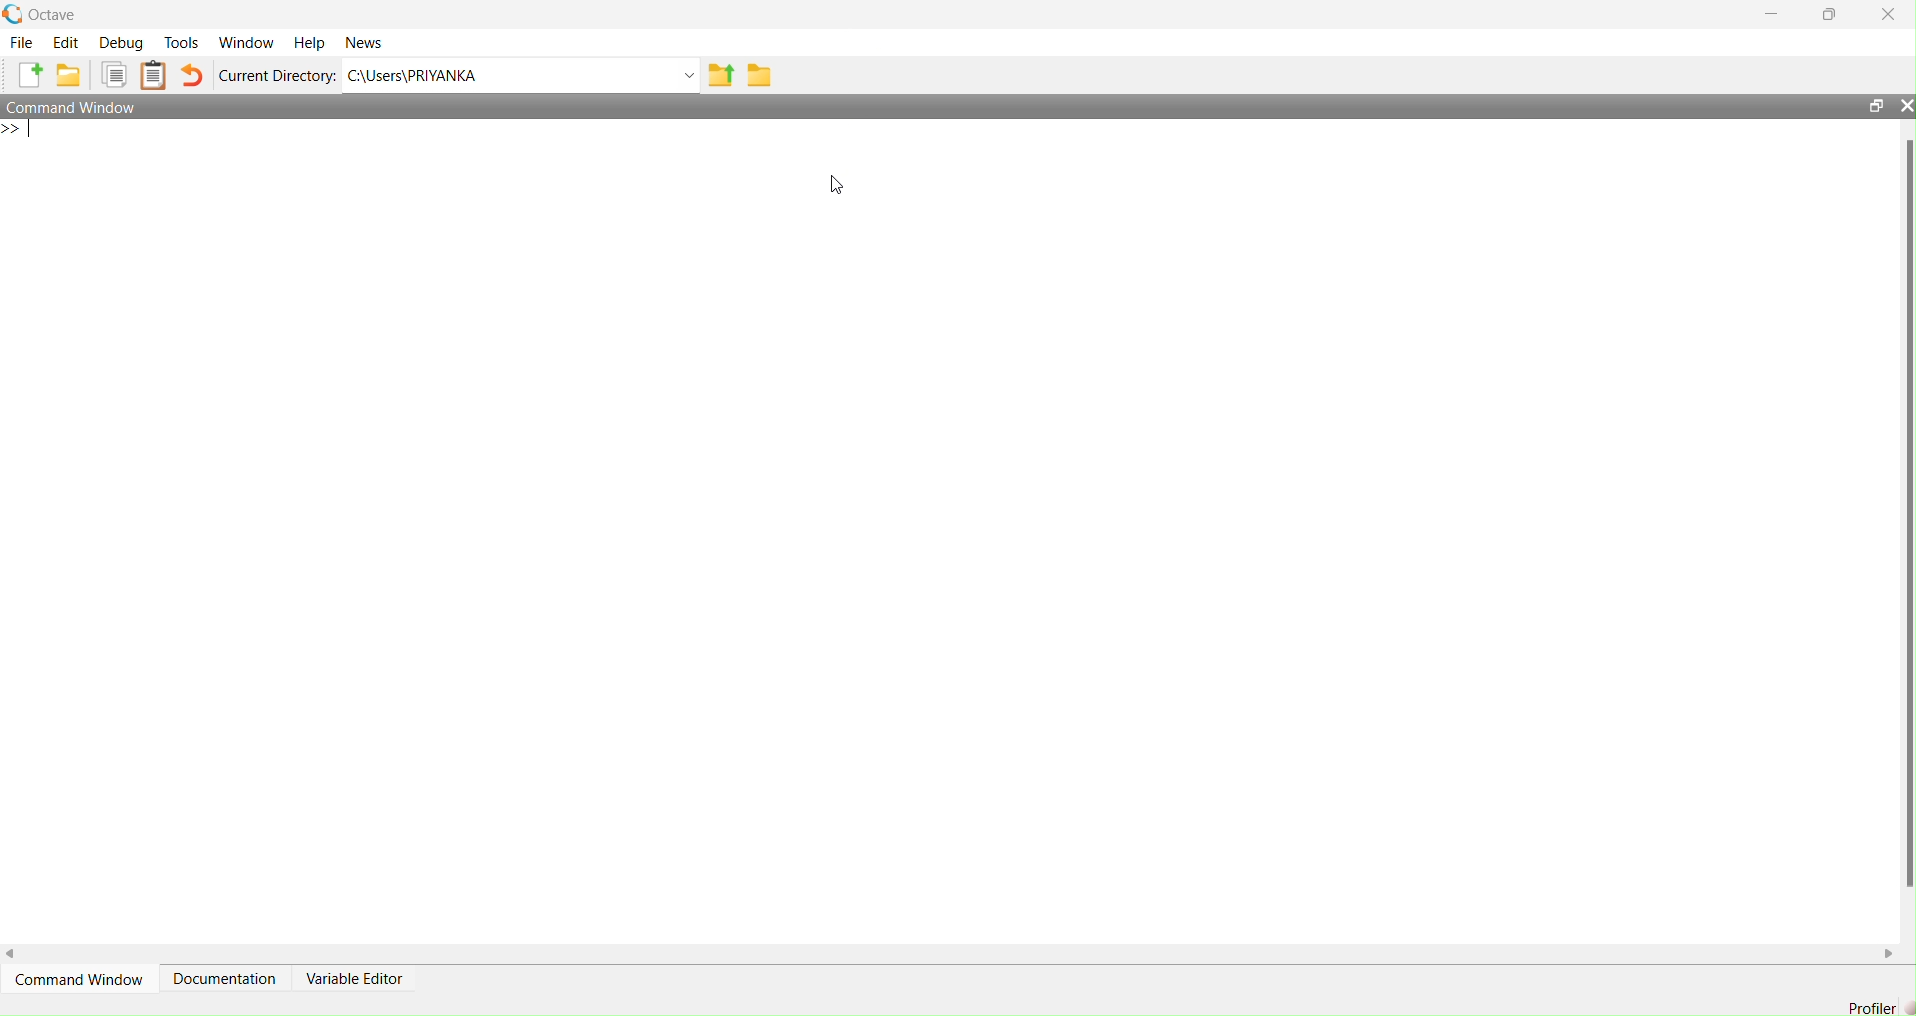 This screenshot has height=1016, width=1916. I want to click on Current Directory:, so click(277, 75).